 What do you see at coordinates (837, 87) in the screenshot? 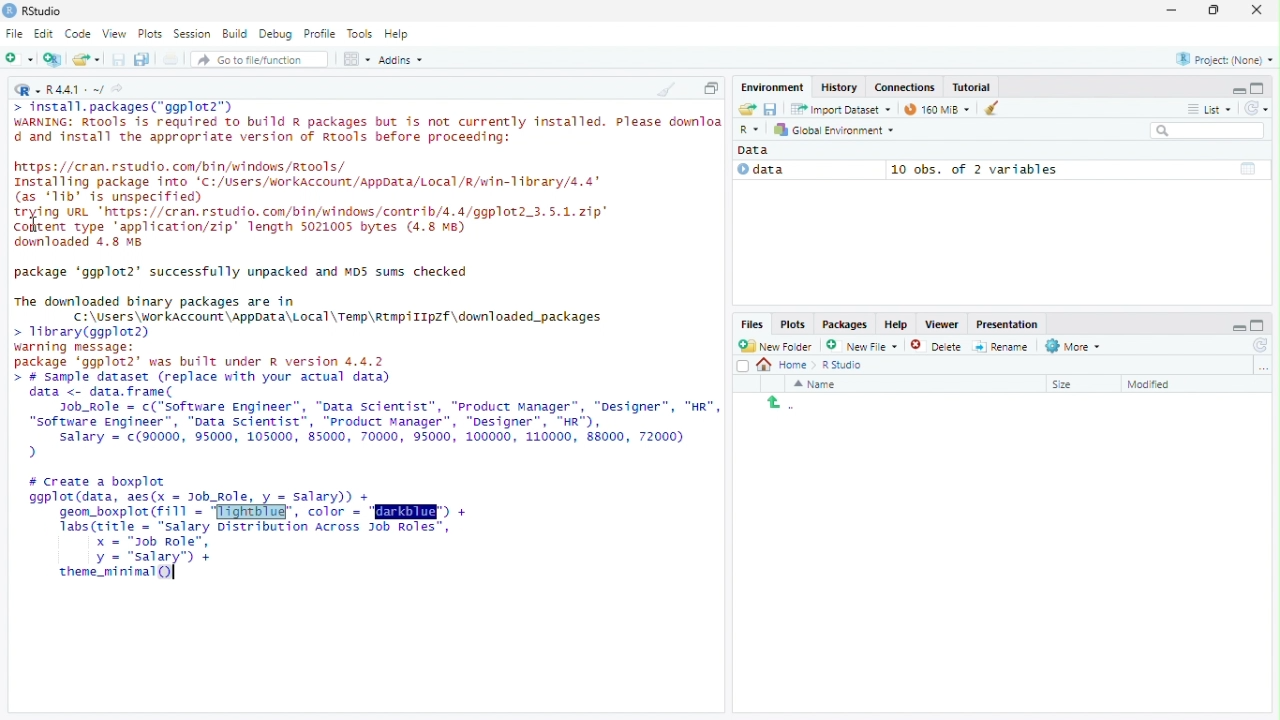
I see `History` at bounding box center [837, 87].